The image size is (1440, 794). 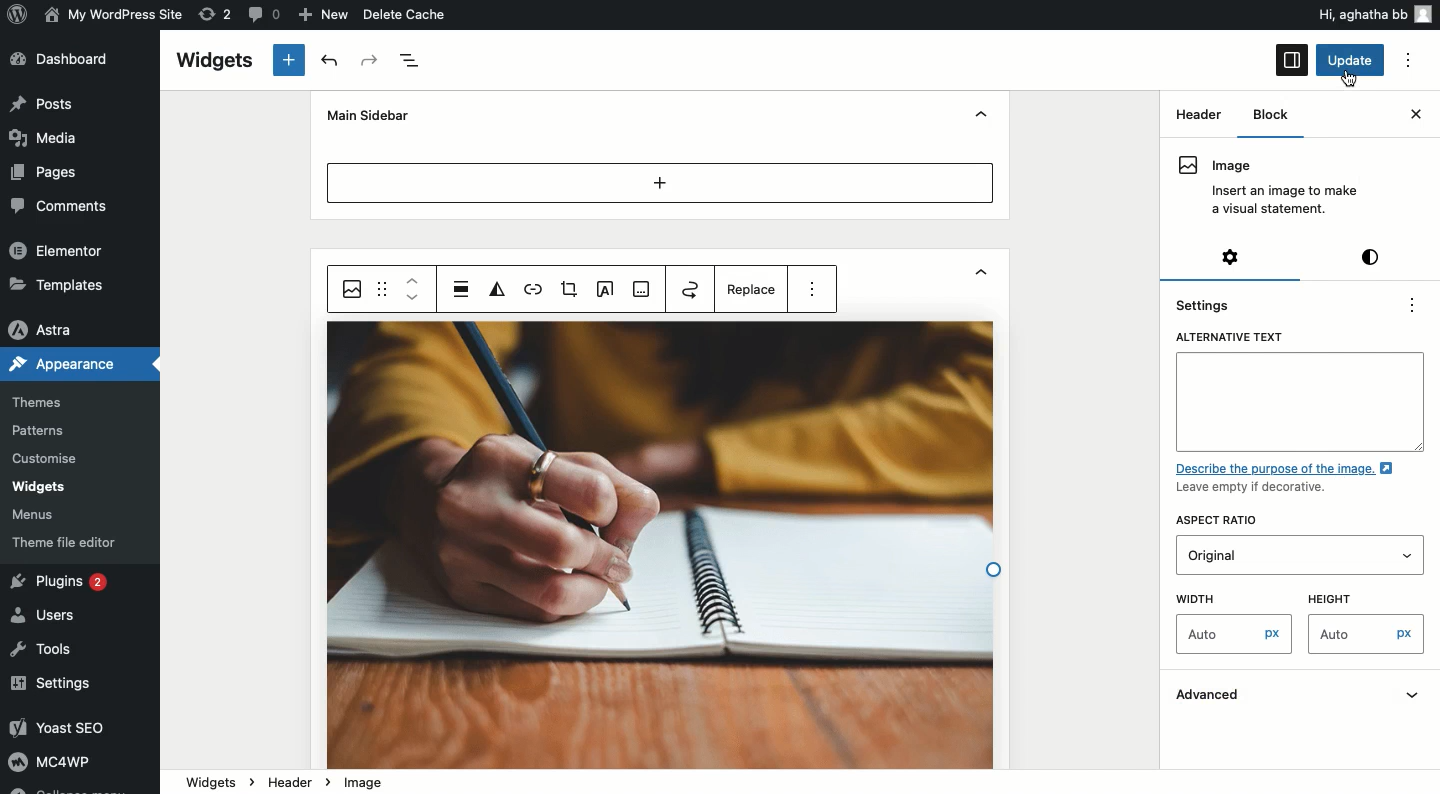 I want to click on Header image added, so click(x=661, y=546).